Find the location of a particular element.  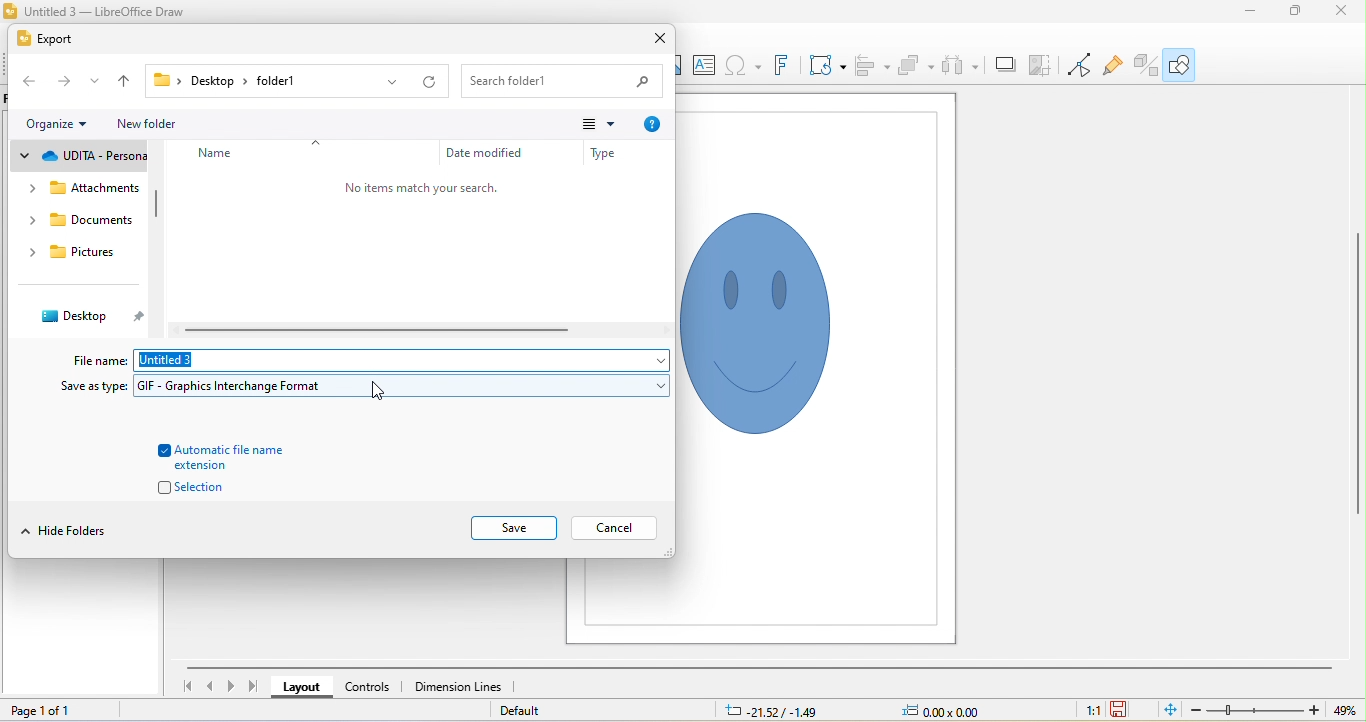

transformations is located at coordinates (827, 67).